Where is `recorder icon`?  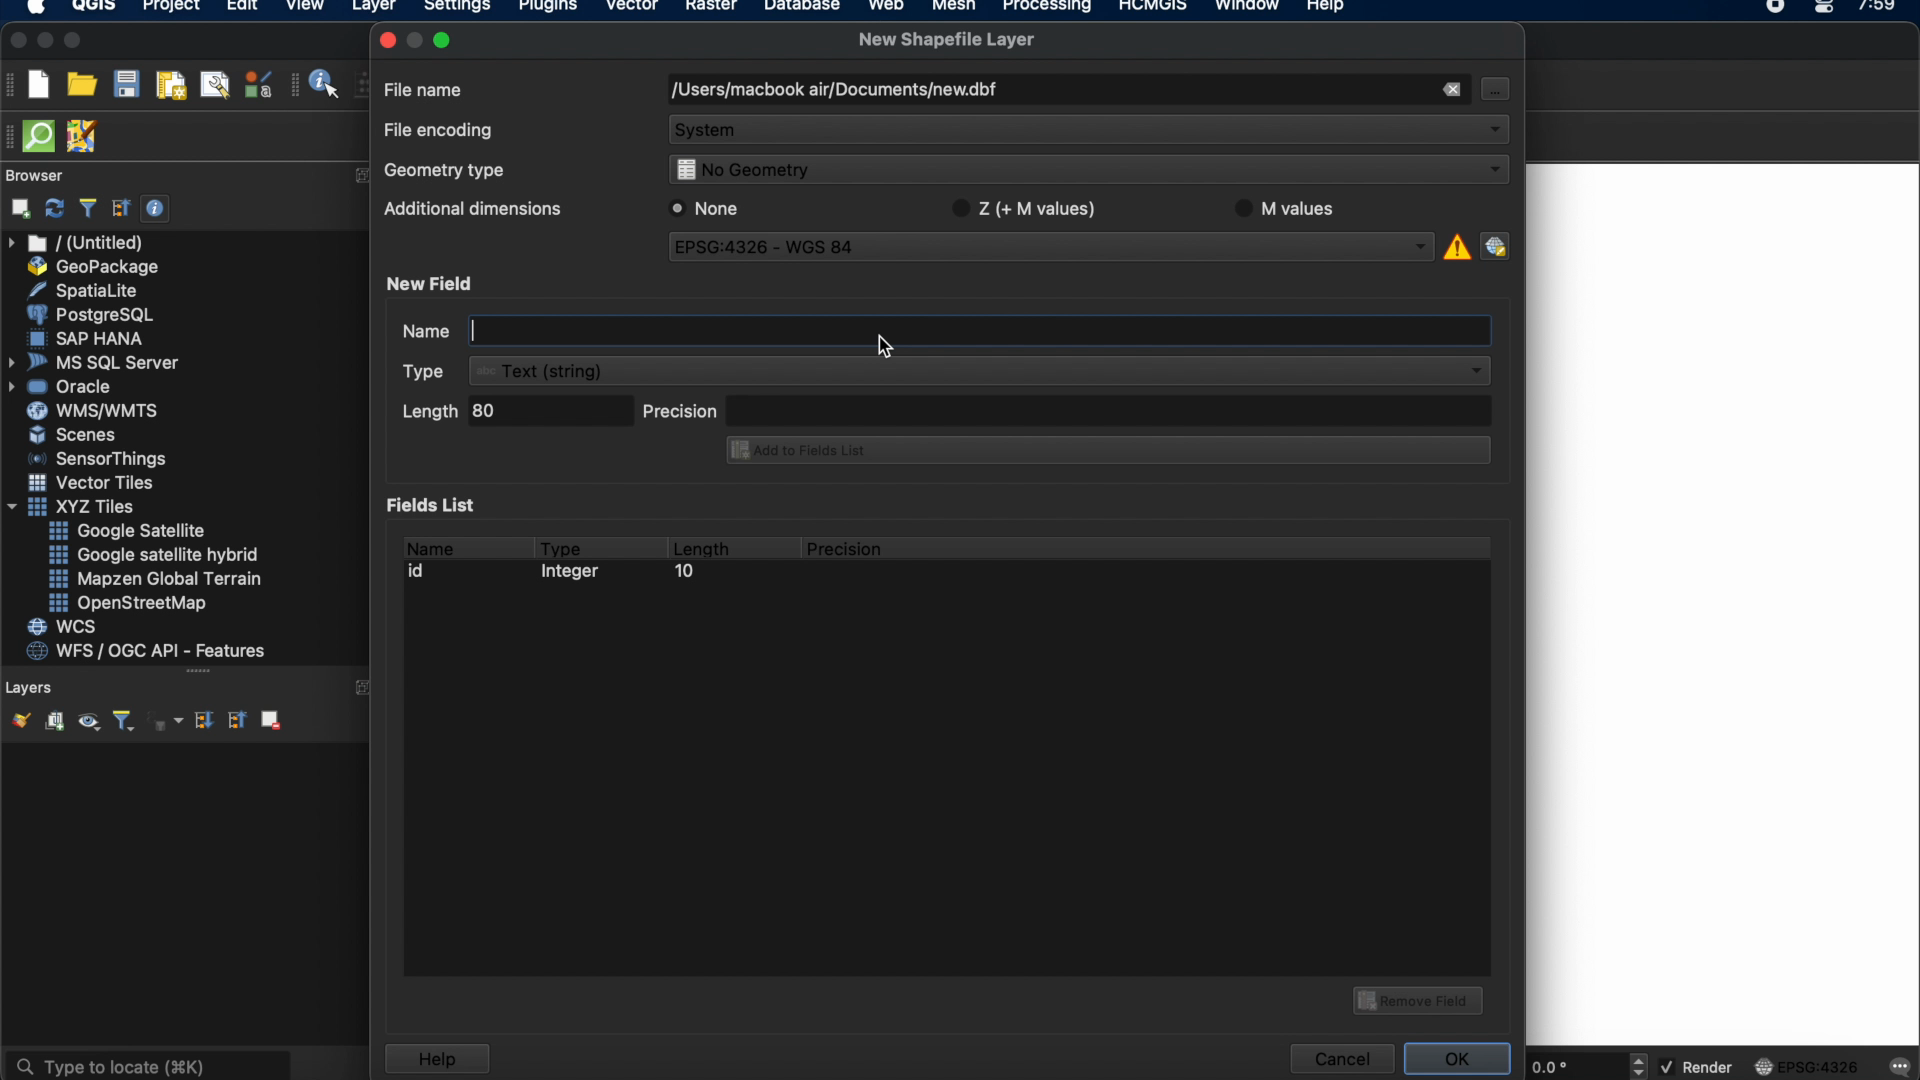 recorder icon is located at coordinates (1778, 8).